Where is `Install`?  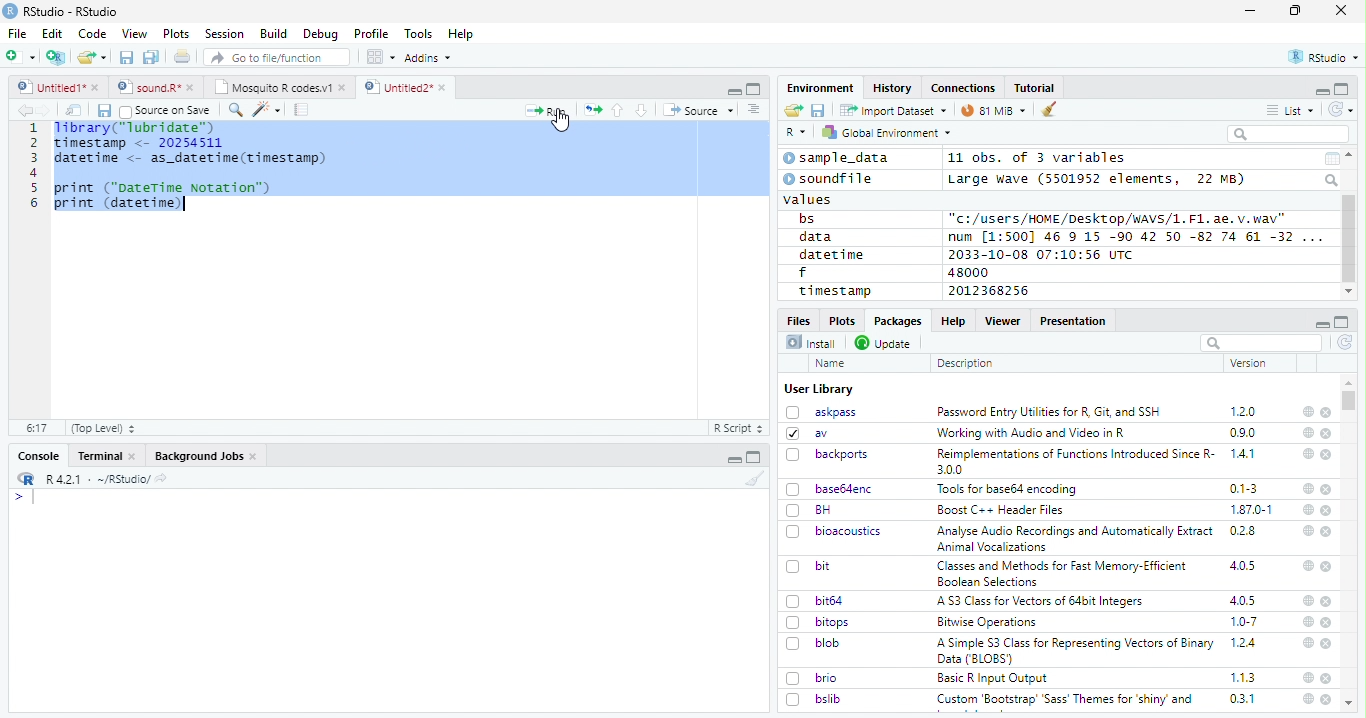 Install is located at coordinates (811, 342).